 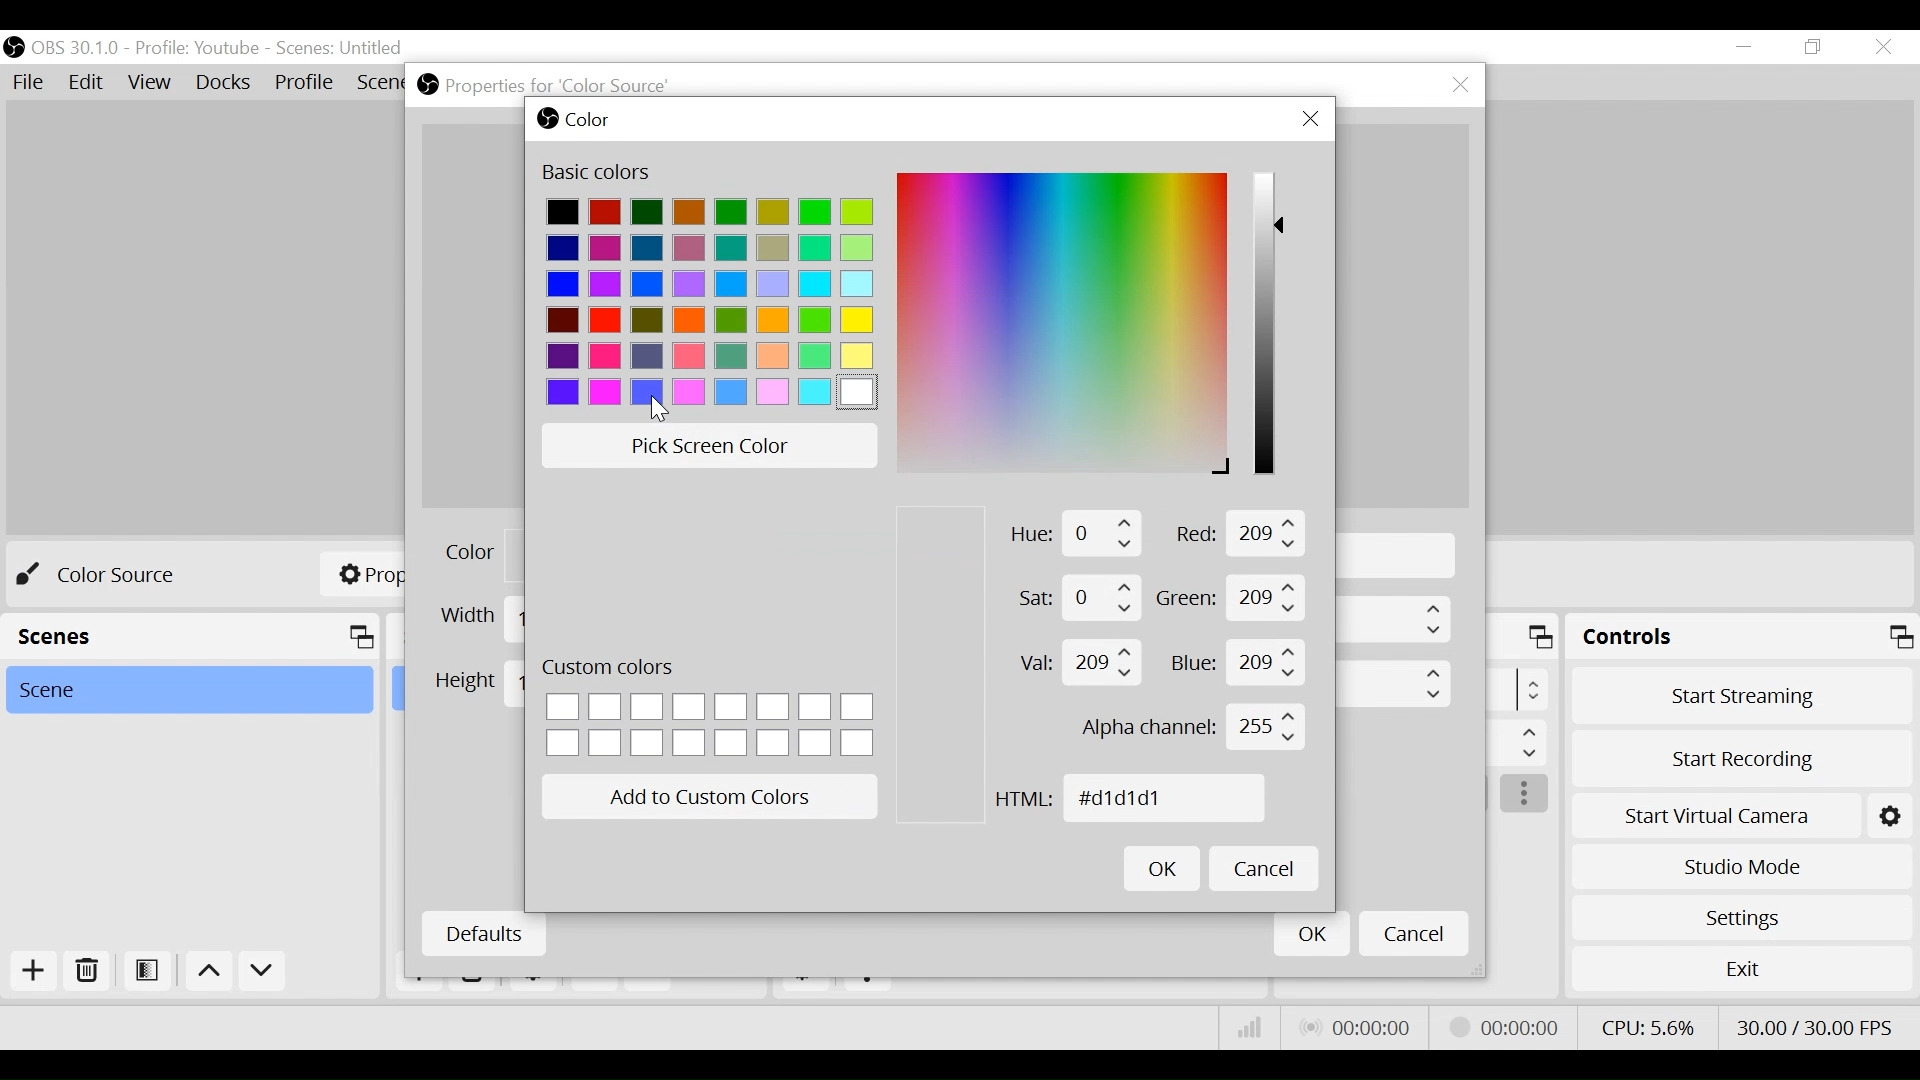 What do you see at coordinates (1745, 46) in the screenshot?
I see `minimize` at bounding box center [1745, 46].